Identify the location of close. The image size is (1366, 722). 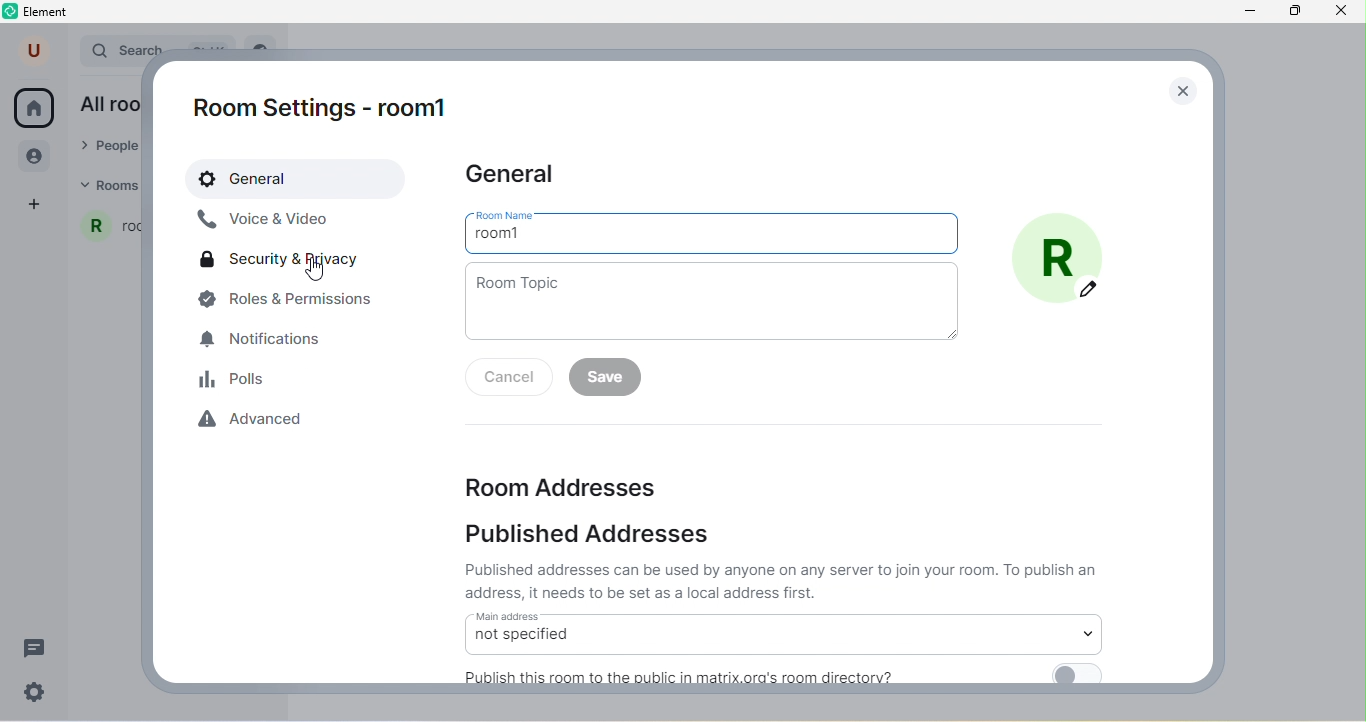
(1182, 90).